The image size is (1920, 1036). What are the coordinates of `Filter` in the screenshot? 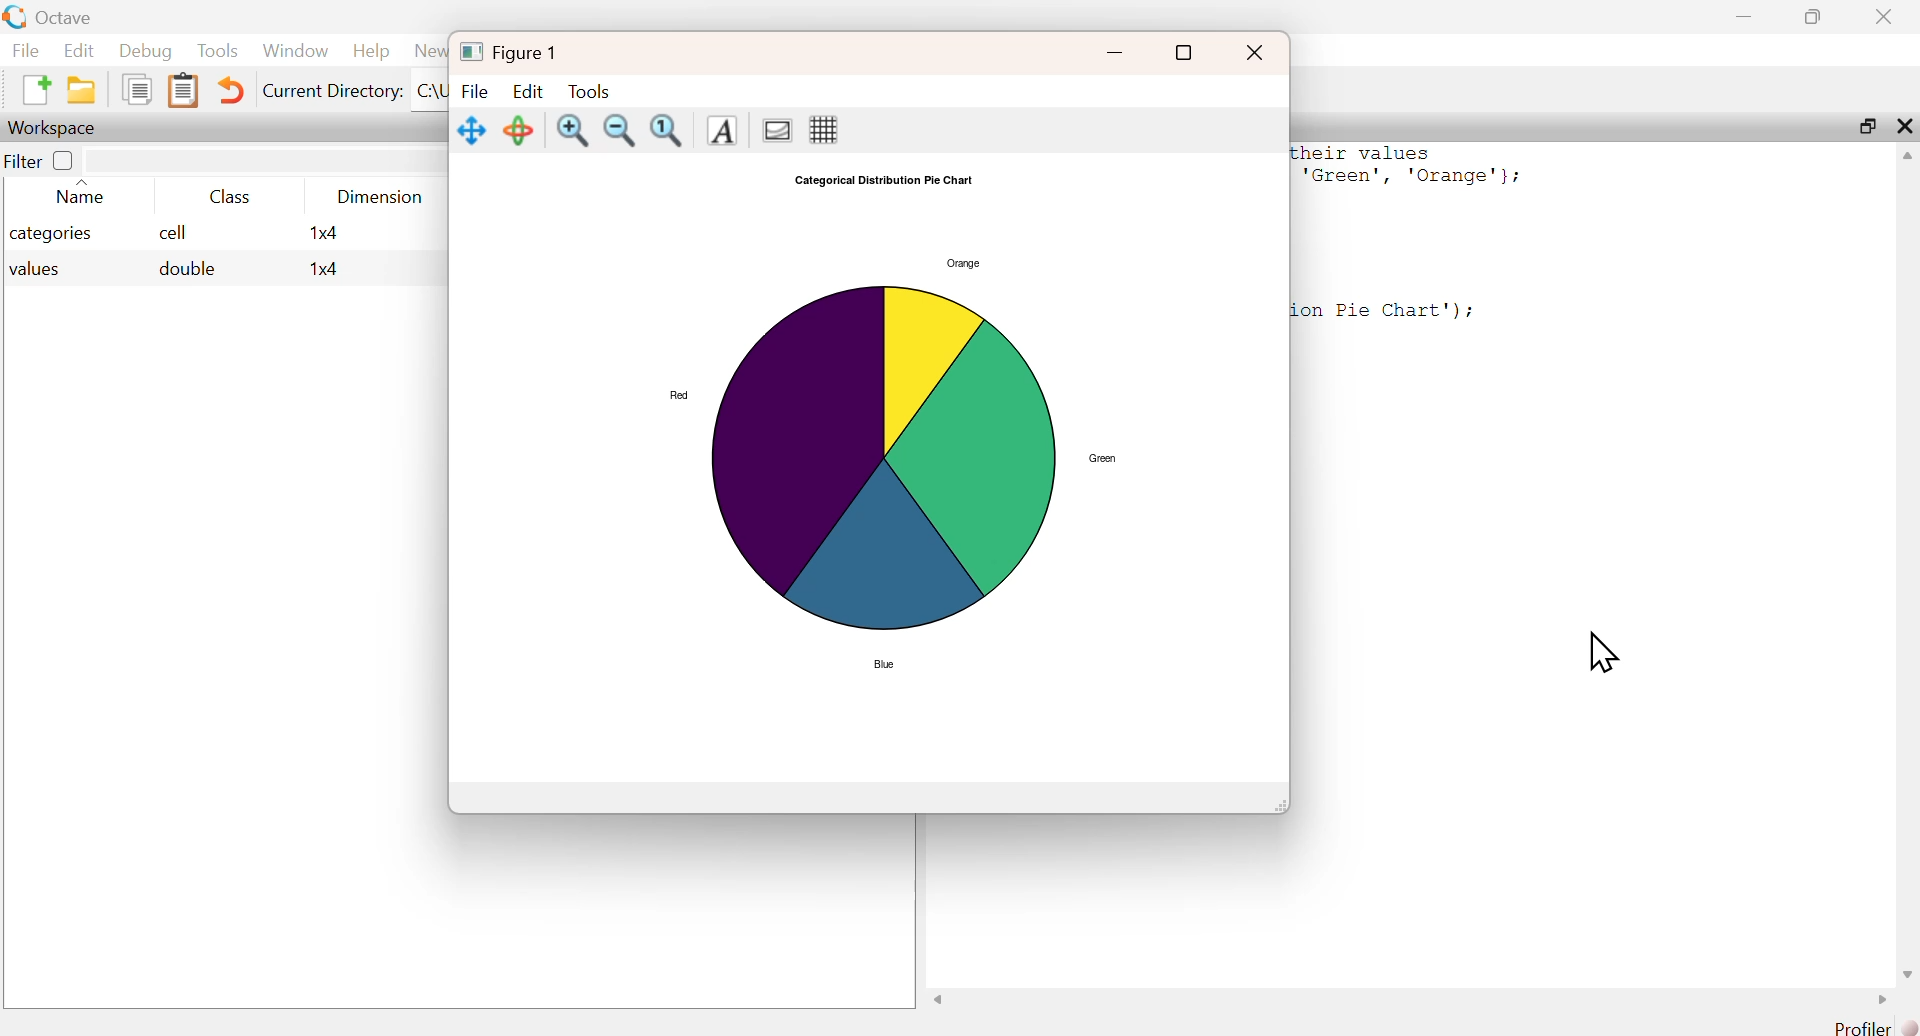 It's located at (42, 159).